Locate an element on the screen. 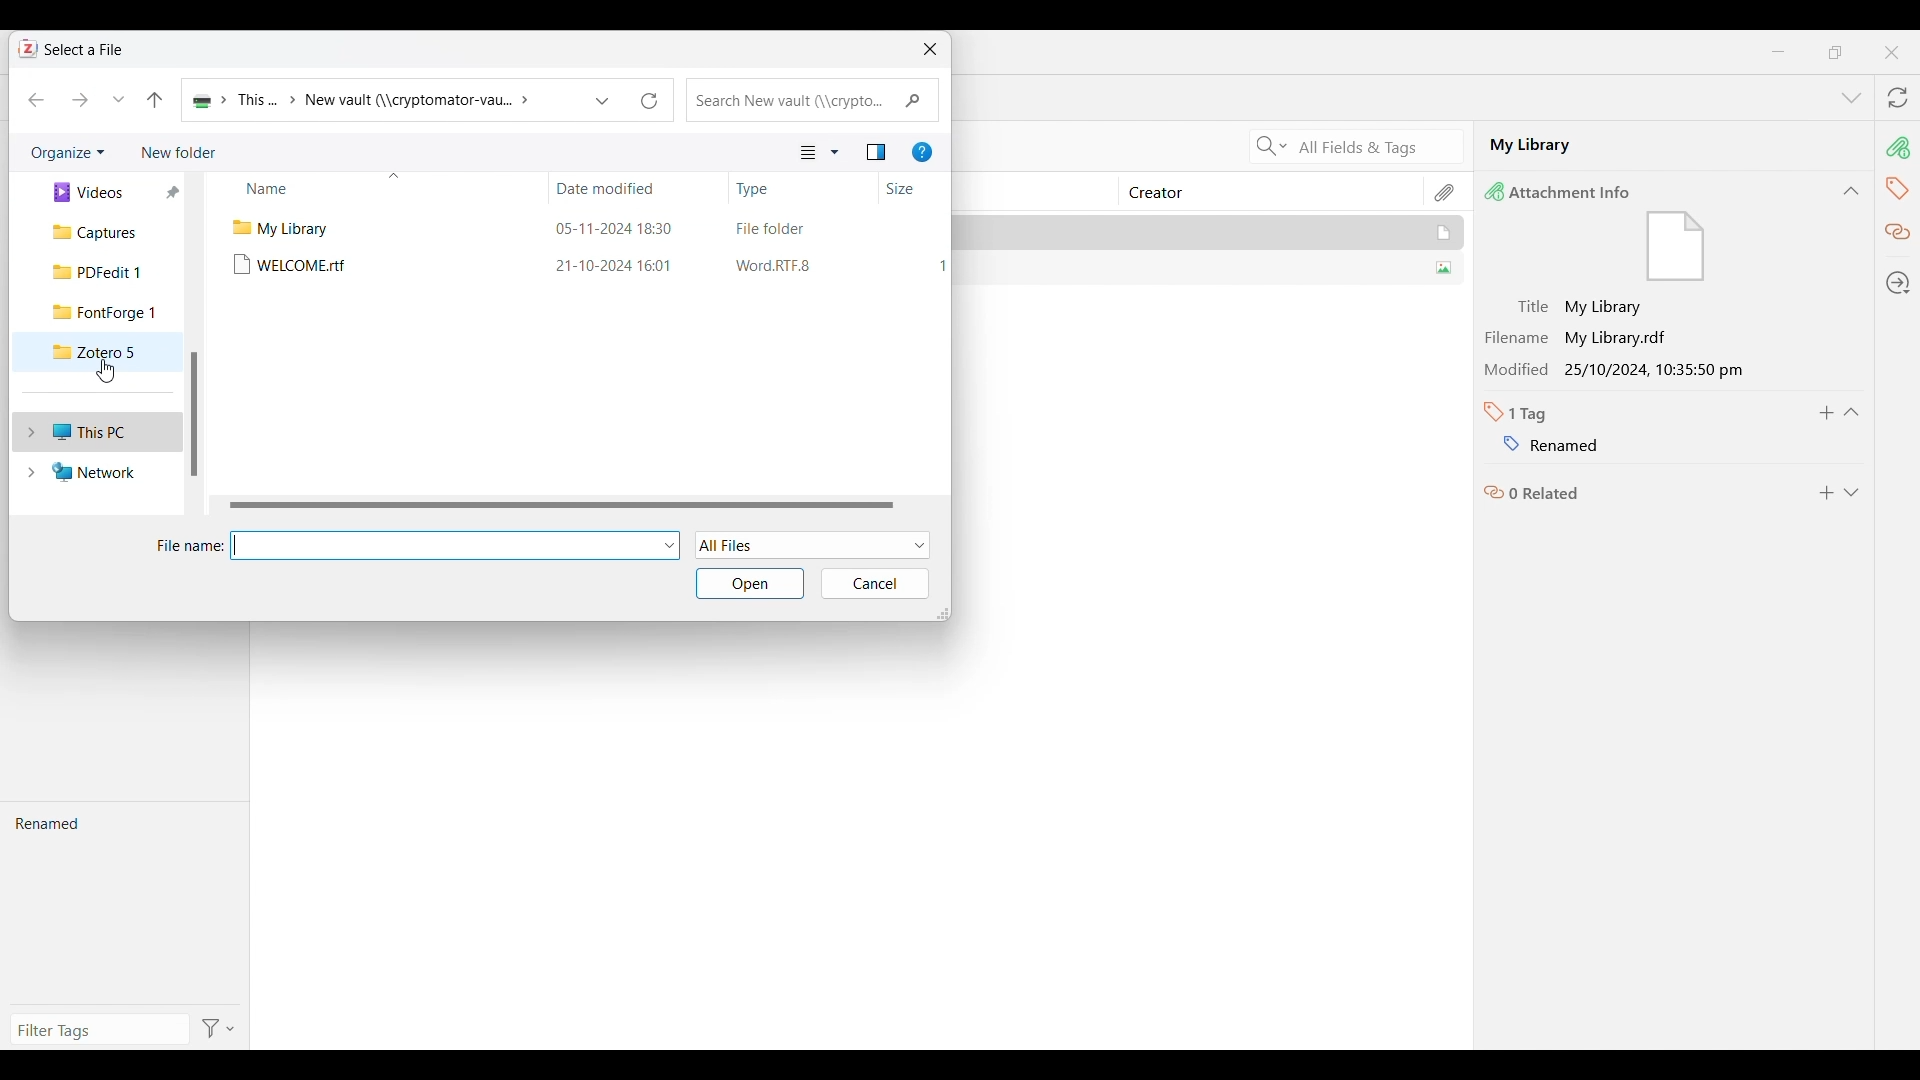 The image size is (1920, 1080). Renamed is located at coordinates (127, 907).